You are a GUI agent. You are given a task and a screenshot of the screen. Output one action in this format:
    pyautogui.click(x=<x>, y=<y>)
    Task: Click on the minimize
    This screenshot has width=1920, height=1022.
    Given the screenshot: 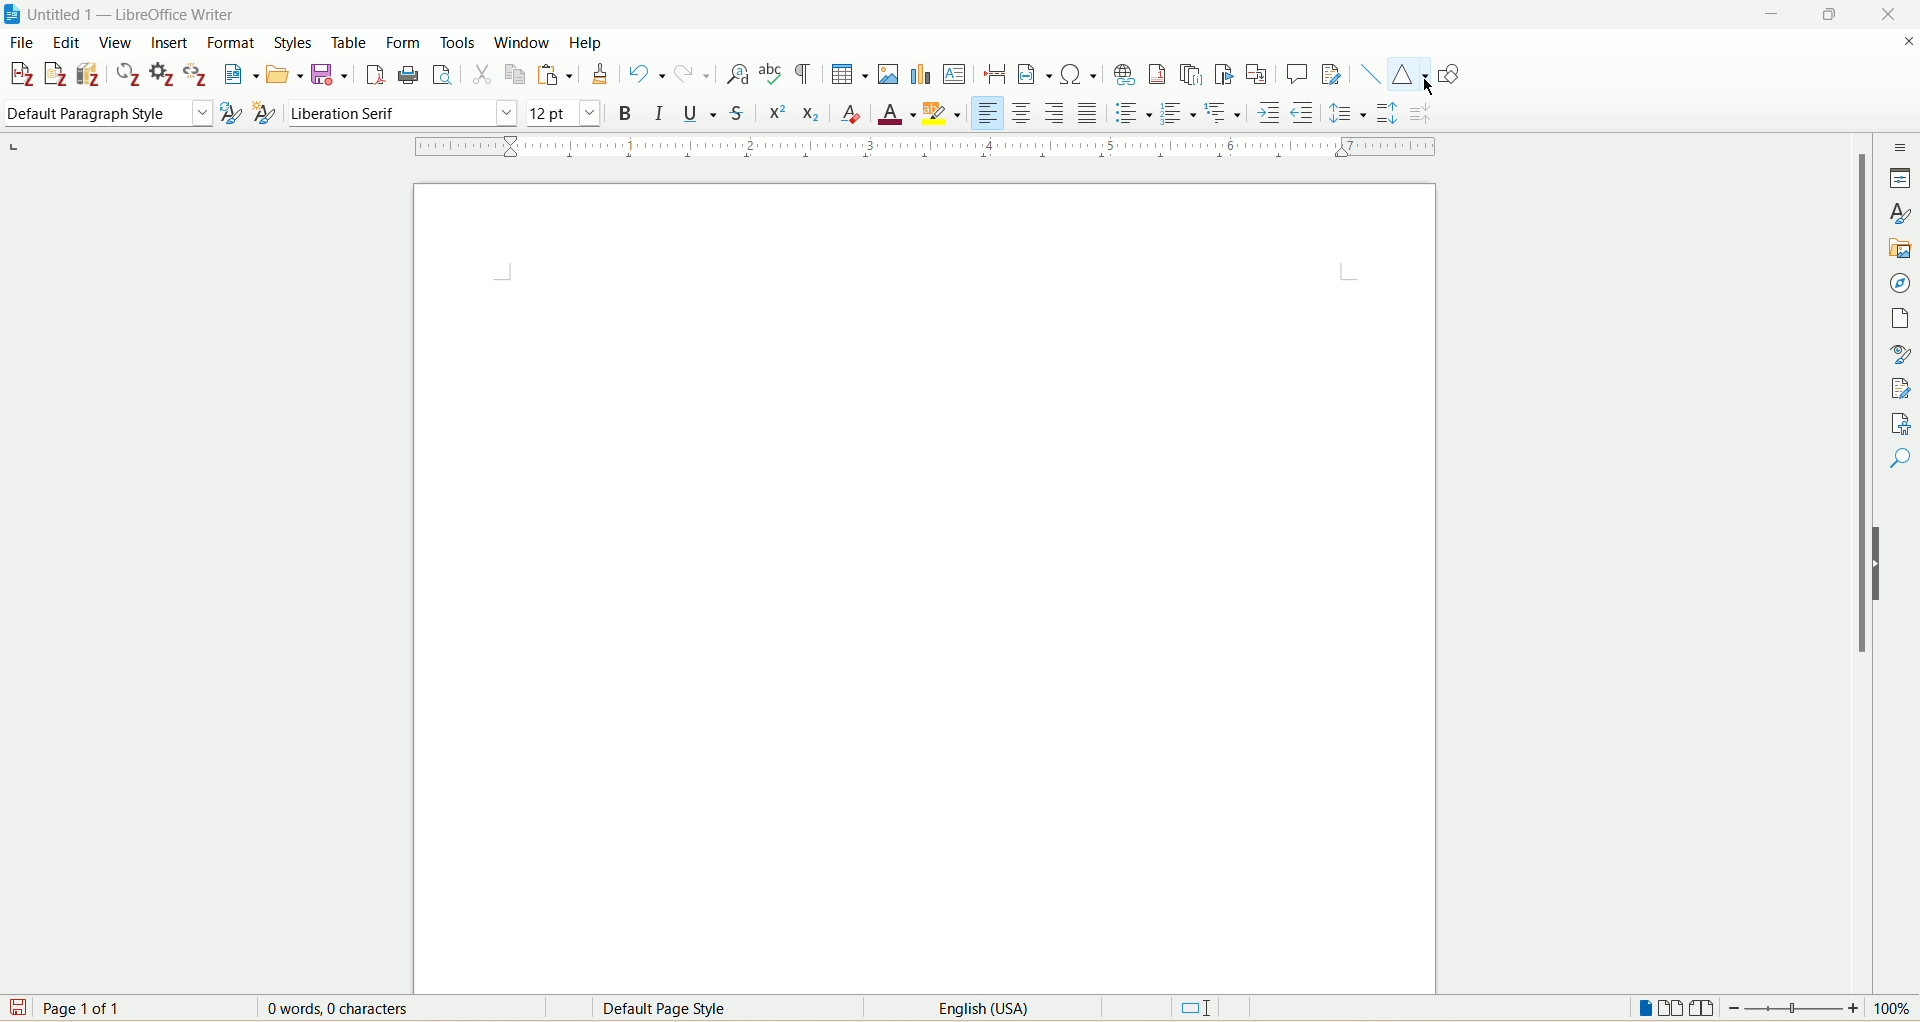 What is the action you would take?
    pyautogui.click(x=1771, y=12)
    